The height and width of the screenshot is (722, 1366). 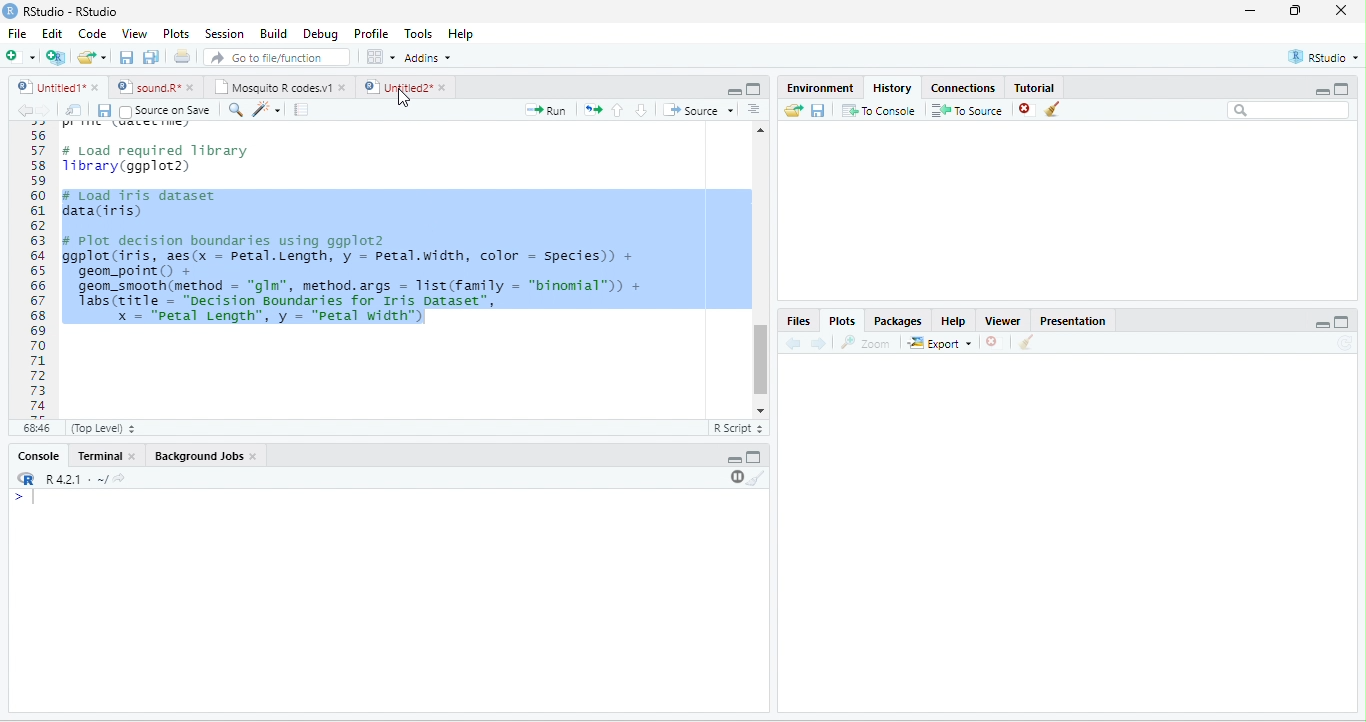 What do you see at coordinates (103, 429) in the screenshot?
I see `Top Level` at bounding box center [103, 429].